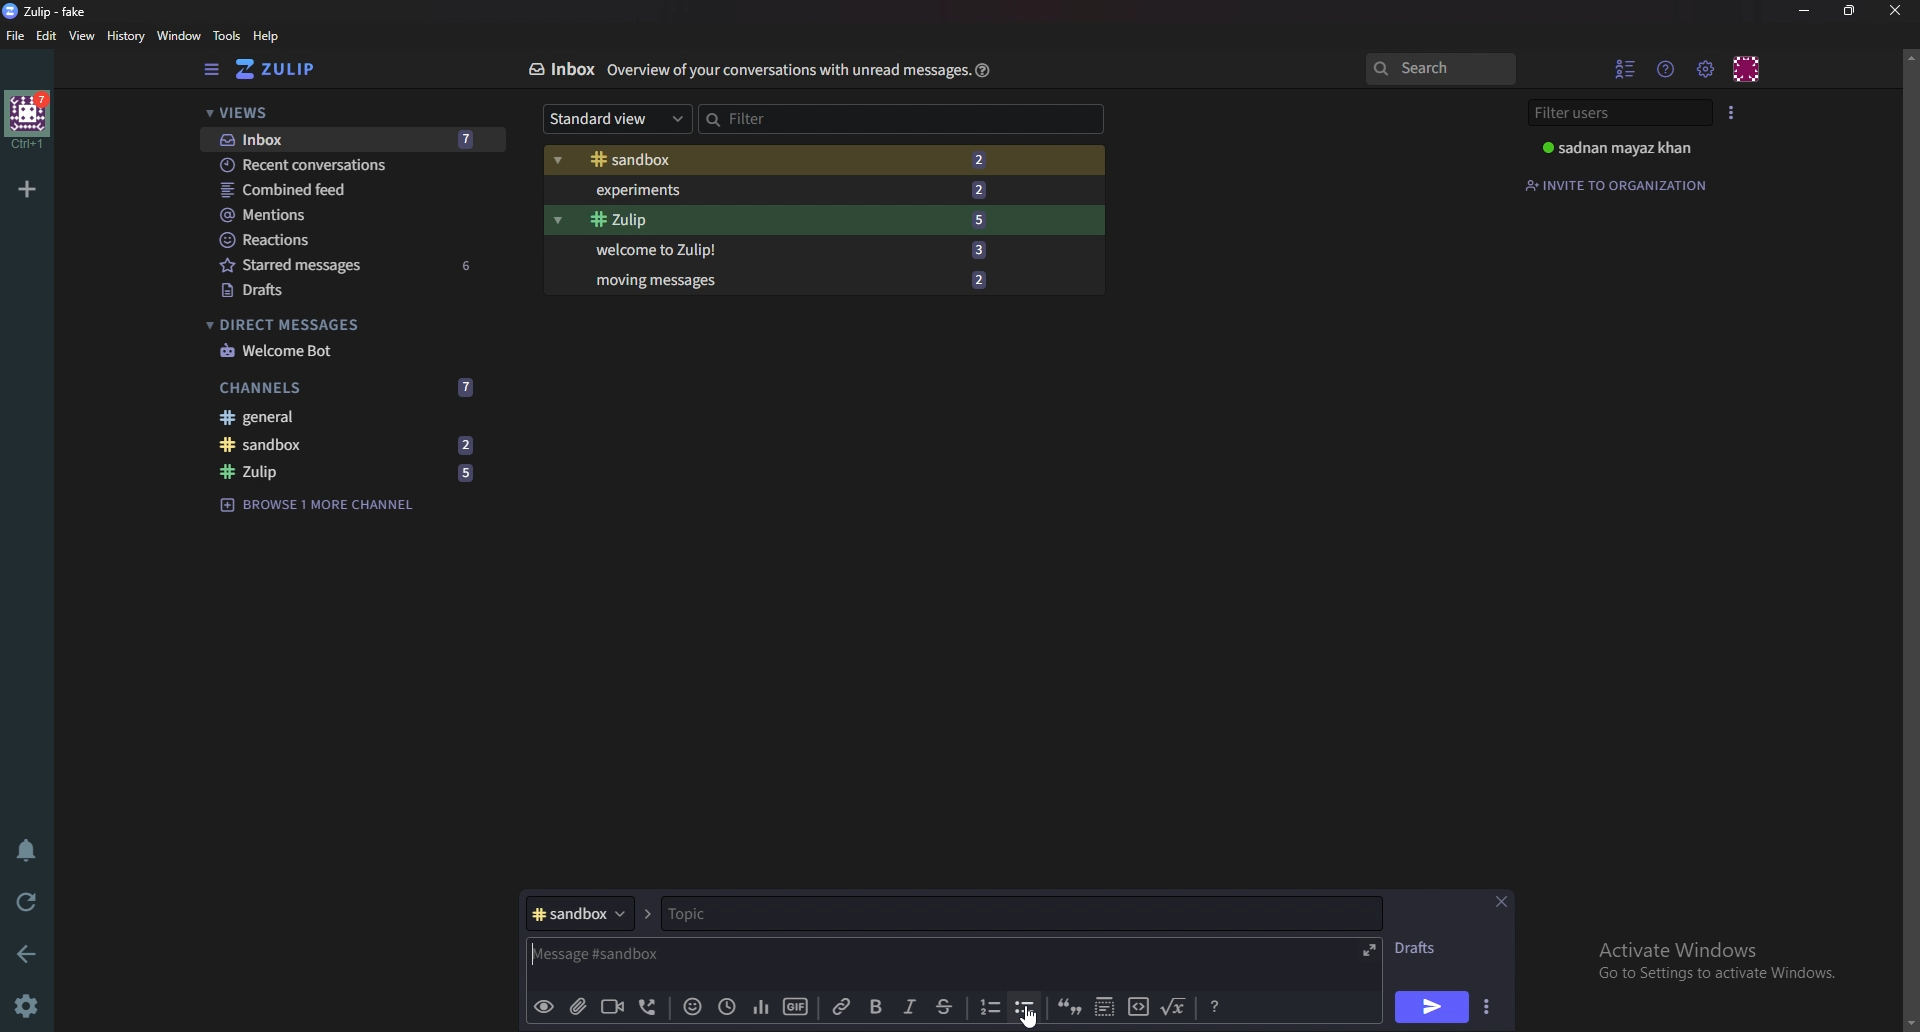  What do you see at coordinates (351, 240) in the screenshot?
I see `Reactions` at bounding box center [351, 240].